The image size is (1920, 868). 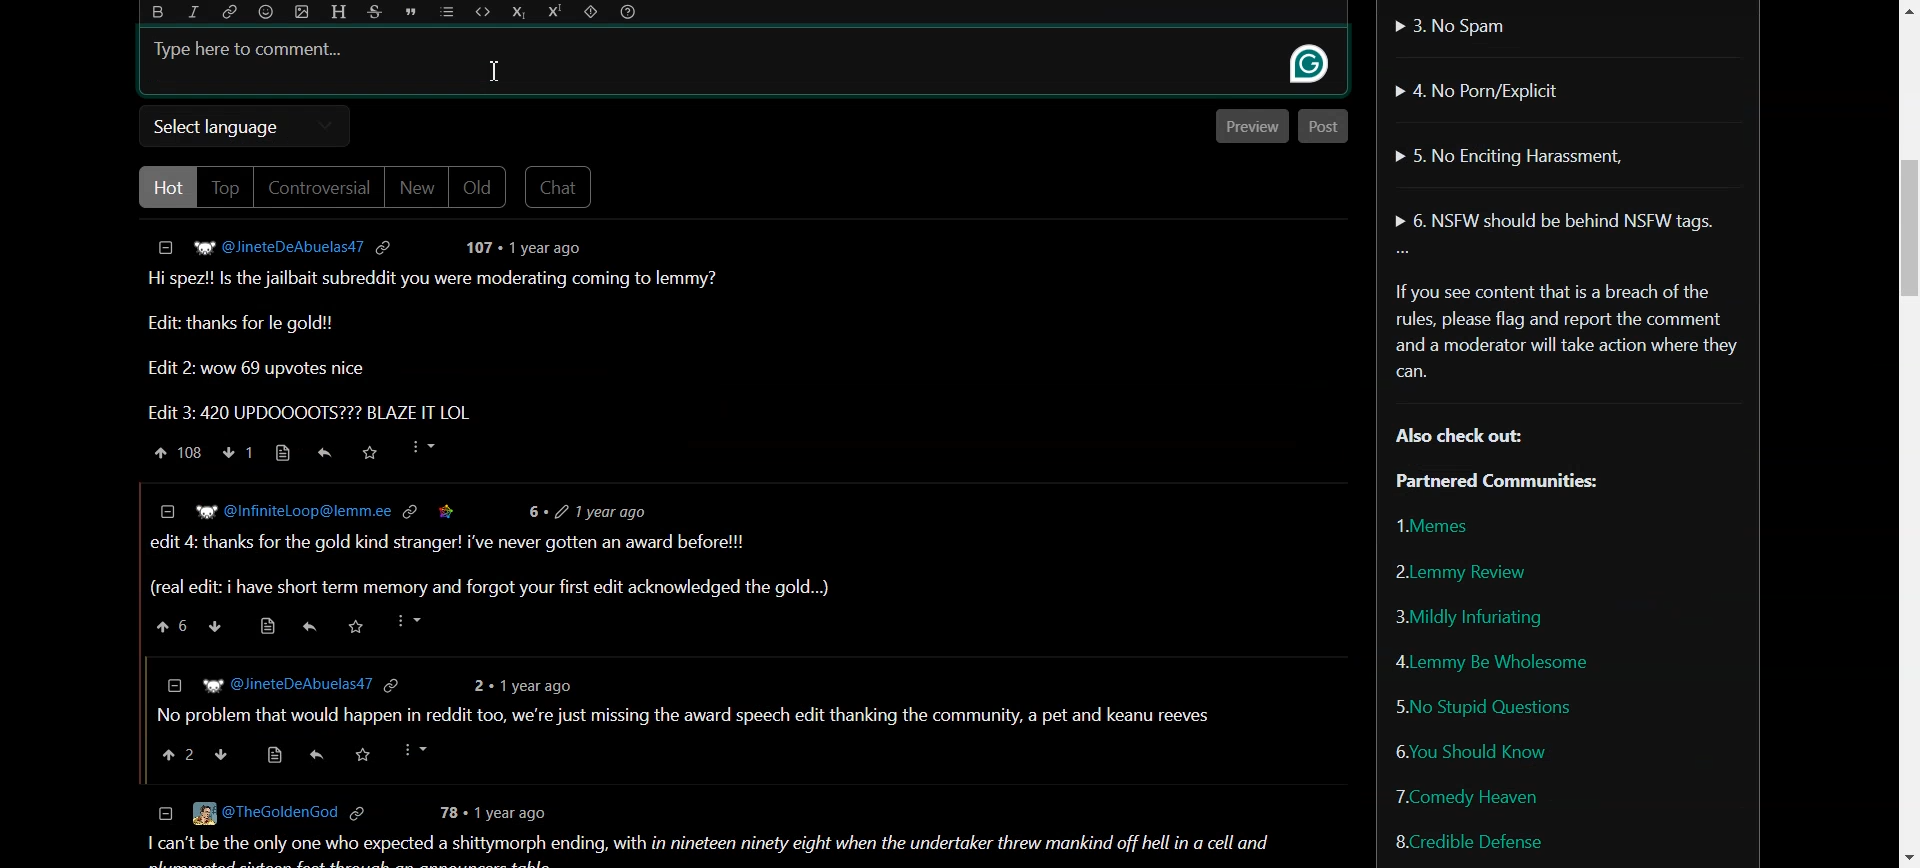 What do you see at coordinates (266, 12) in the screenshot?
I see `Emoji` at bounding box center [266, 12].